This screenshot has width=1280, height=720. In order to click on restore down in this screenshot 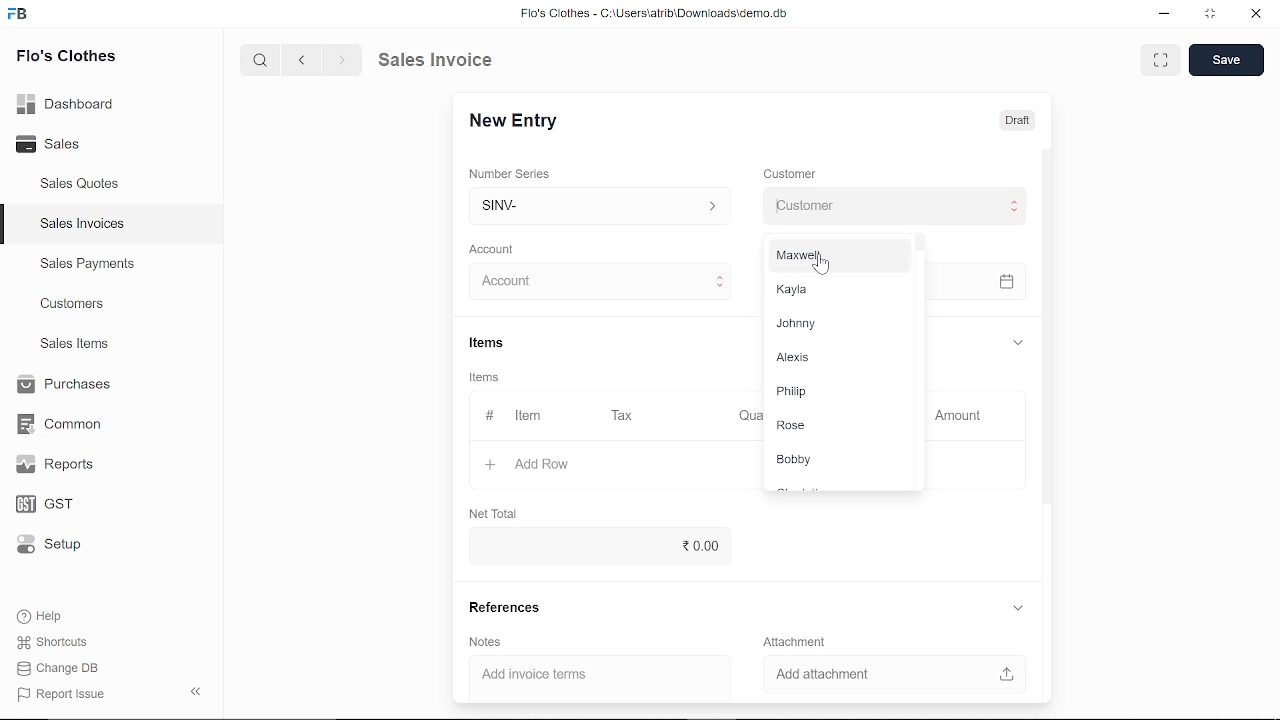, I will do `click(1207, 15)`.